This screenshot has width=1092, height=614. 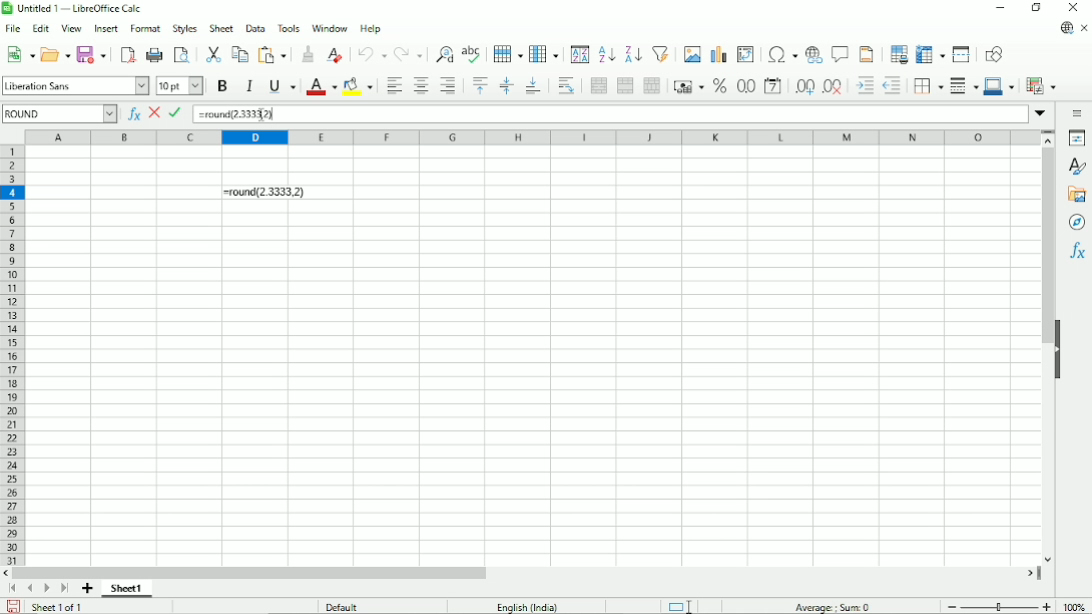 What do you see at coordinates (372, 53) in the screenshot?
I see `Undo` at bounding box center [372, 53].